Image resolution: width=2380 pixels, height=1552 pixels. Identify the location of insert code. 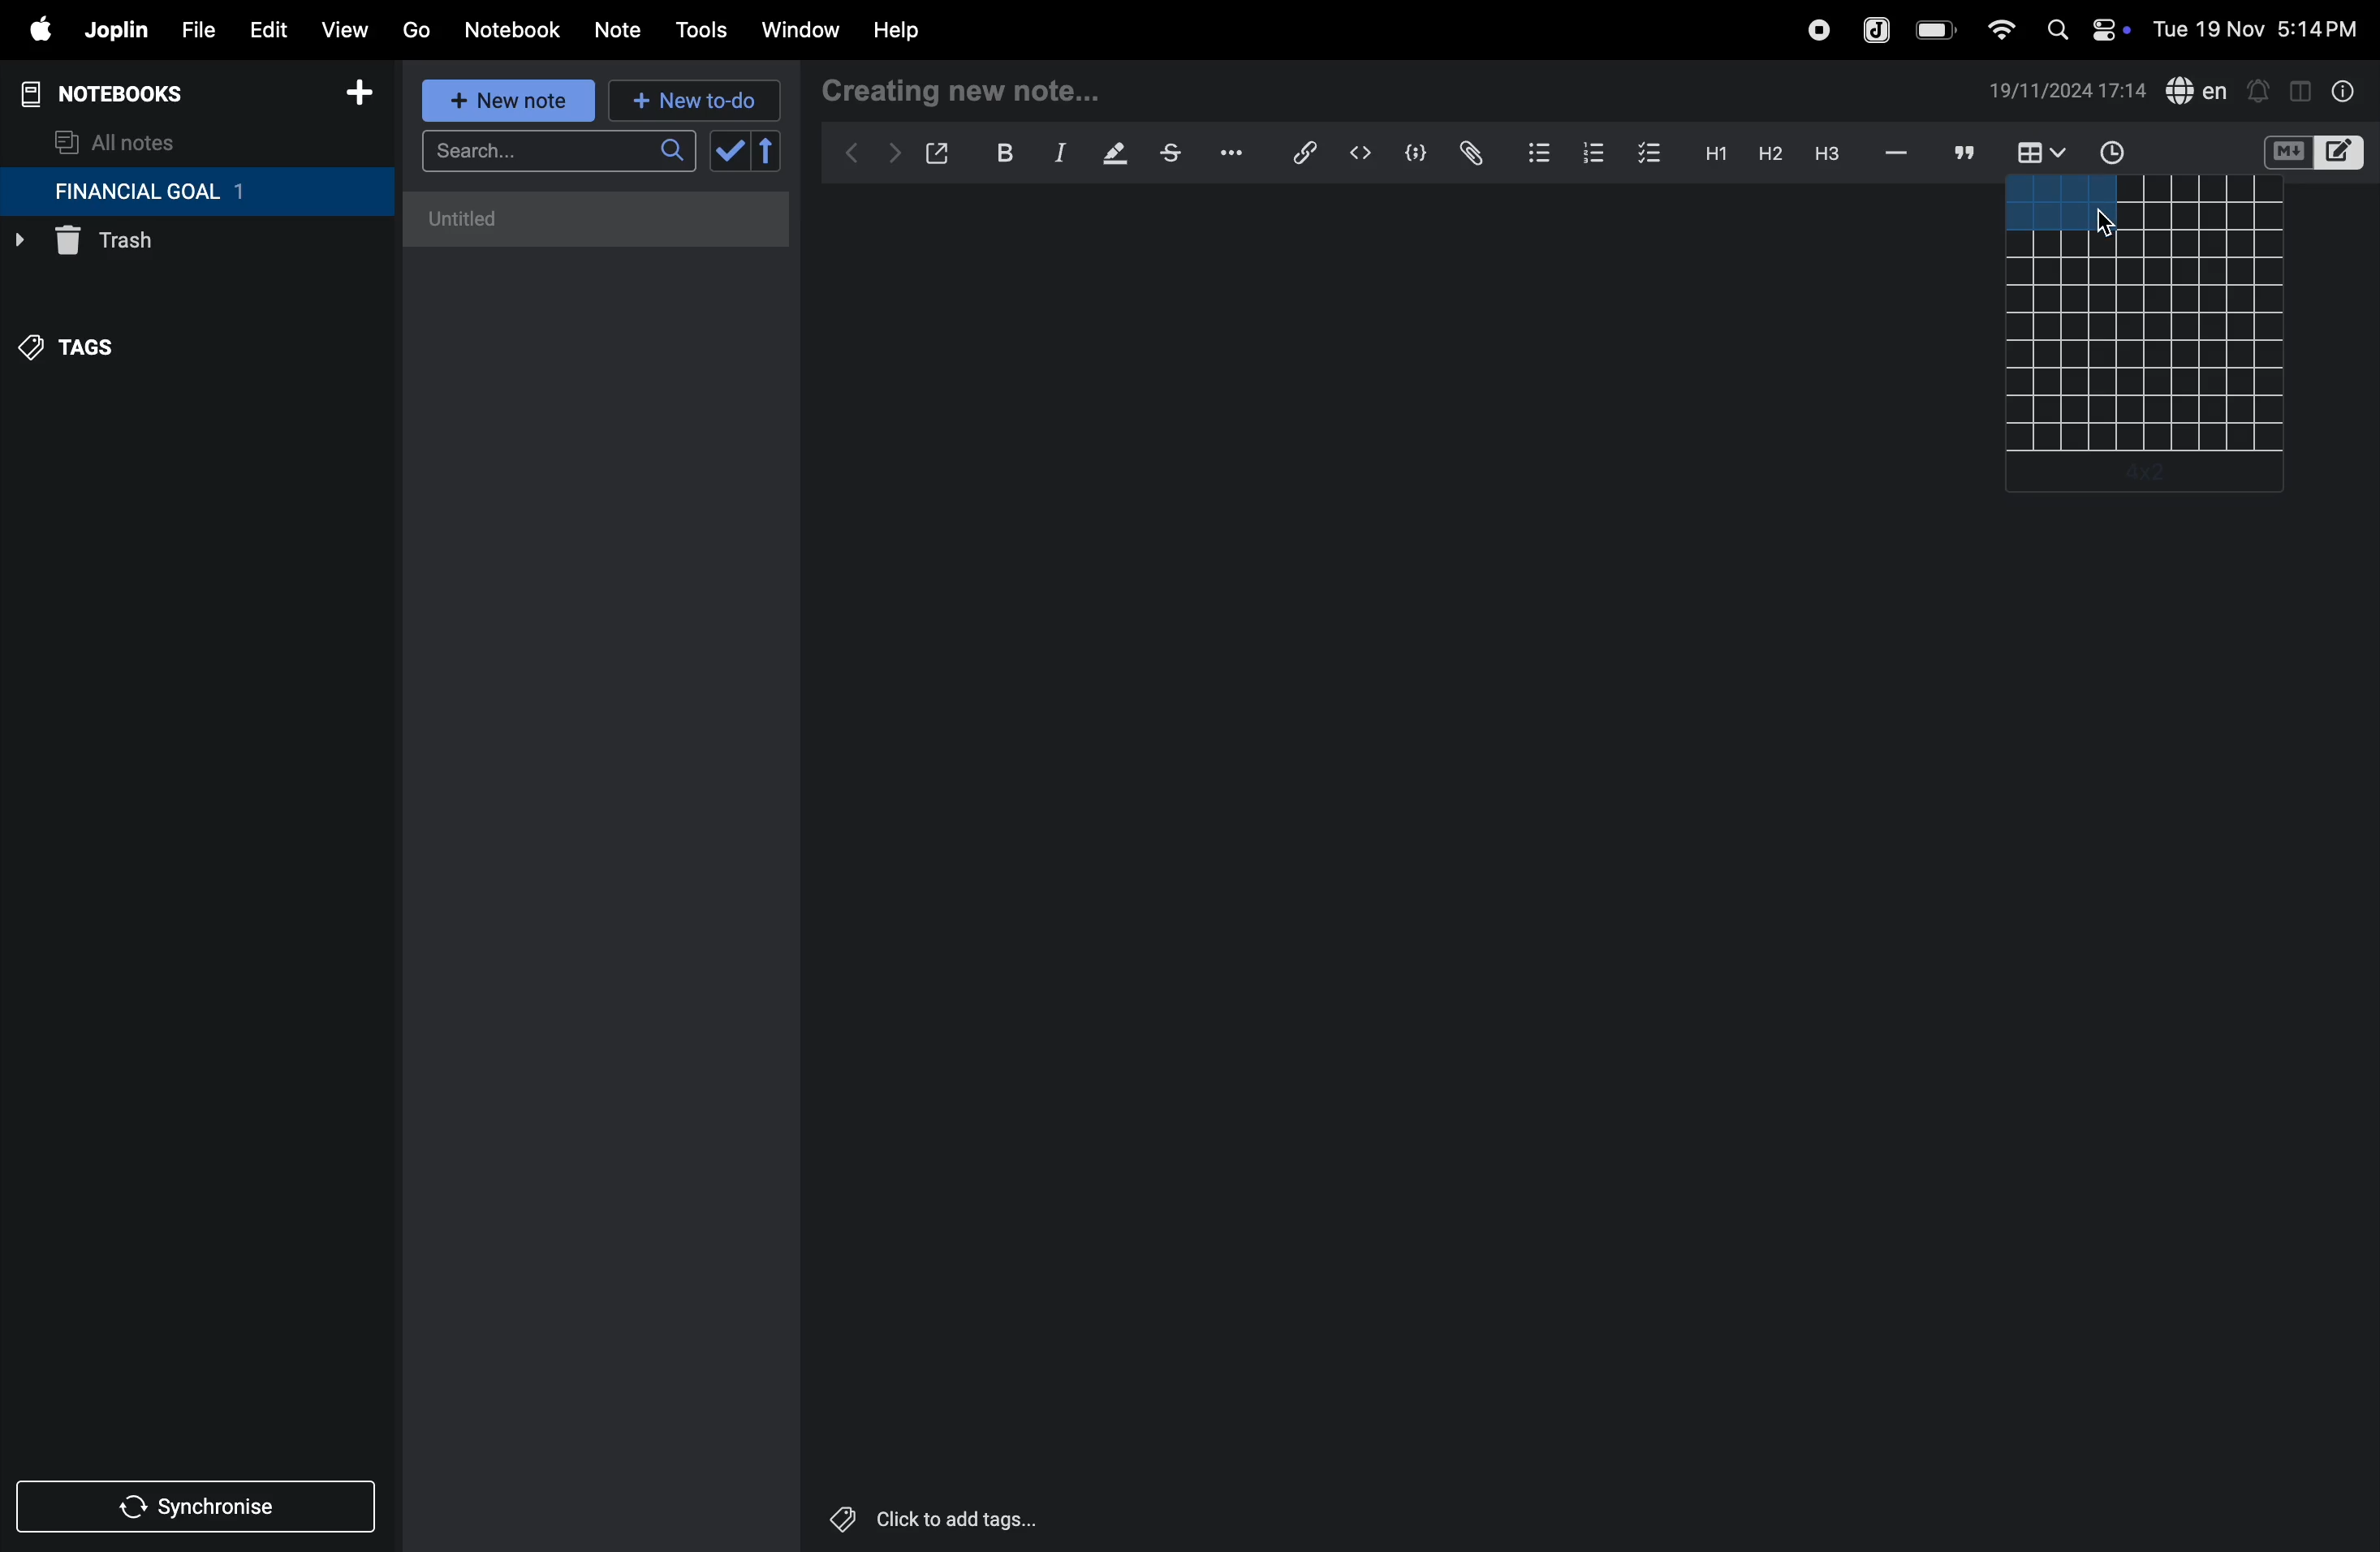
(1362, 153).